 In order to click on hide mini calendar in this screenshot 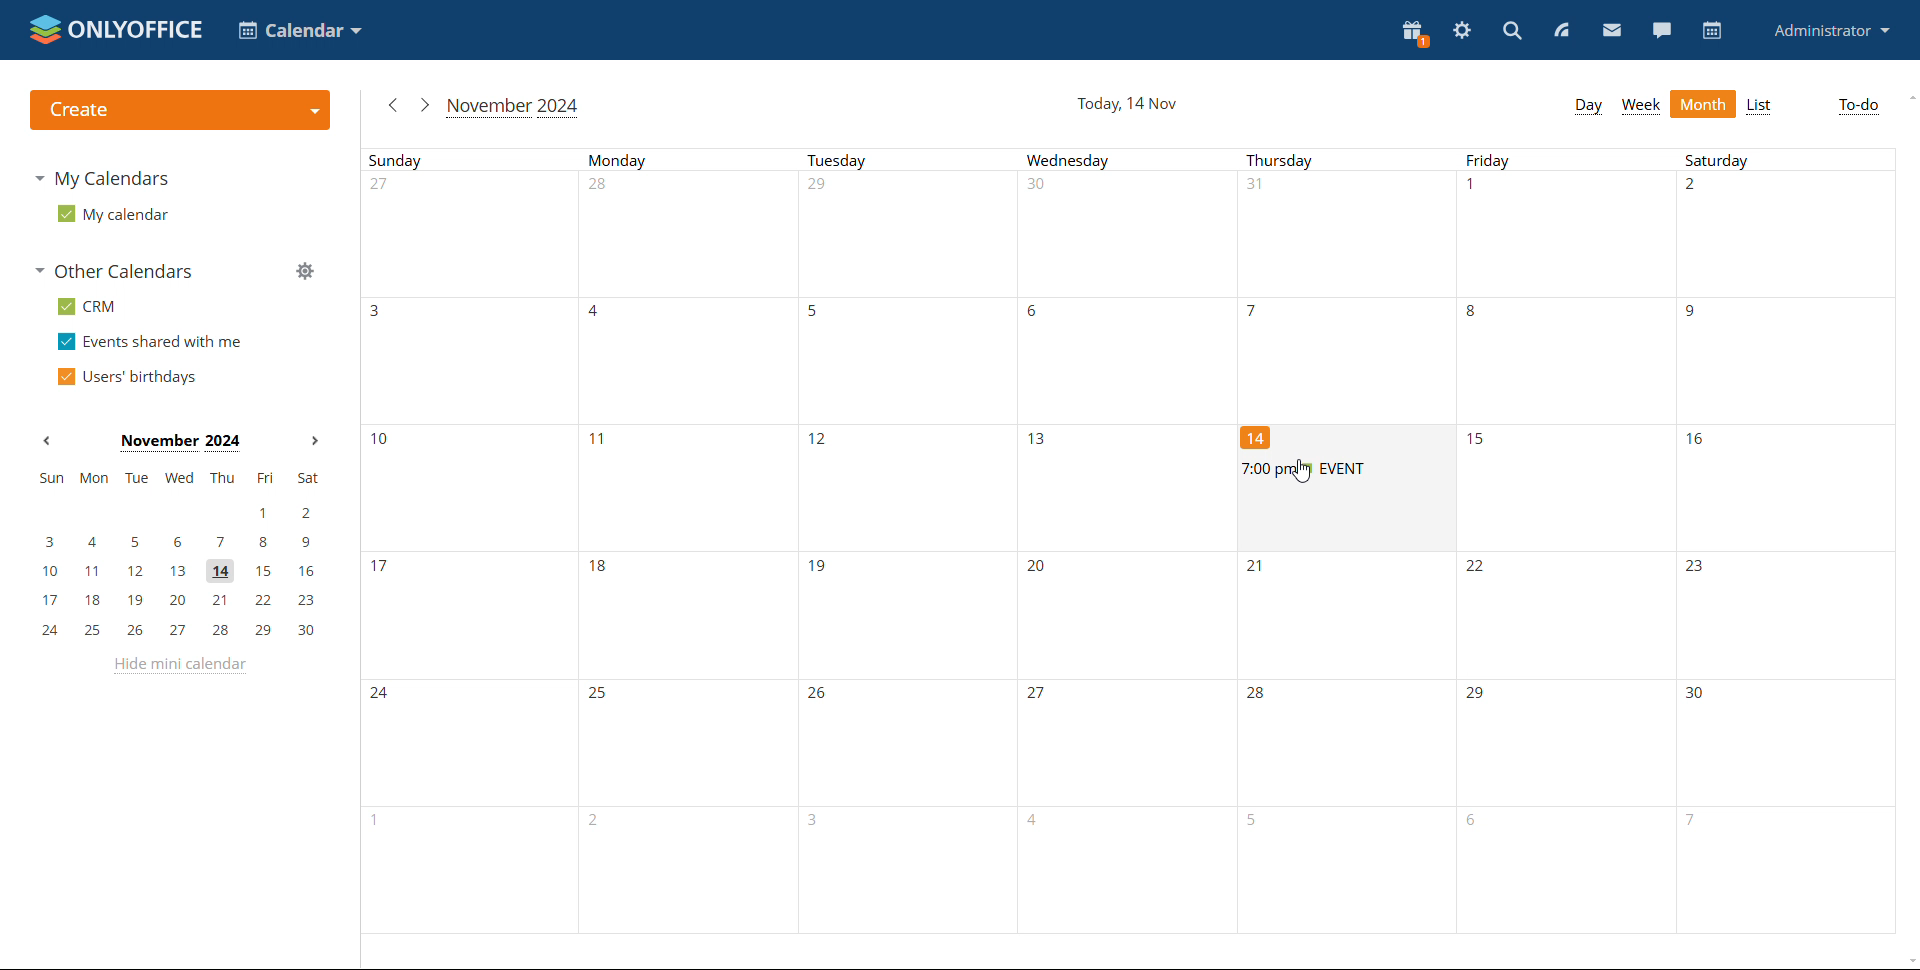, I will do `click(177, 664)`.